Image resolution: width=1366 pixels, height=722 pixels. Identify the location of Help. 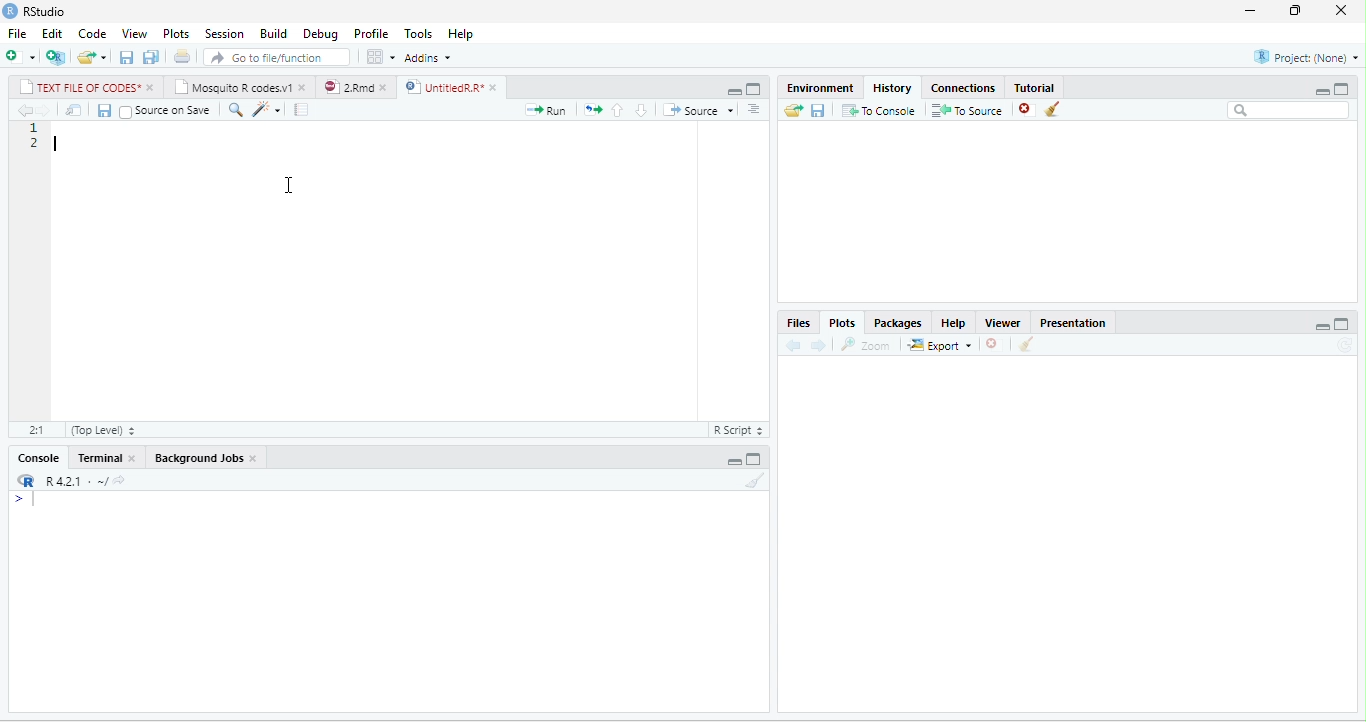
(953, 323).